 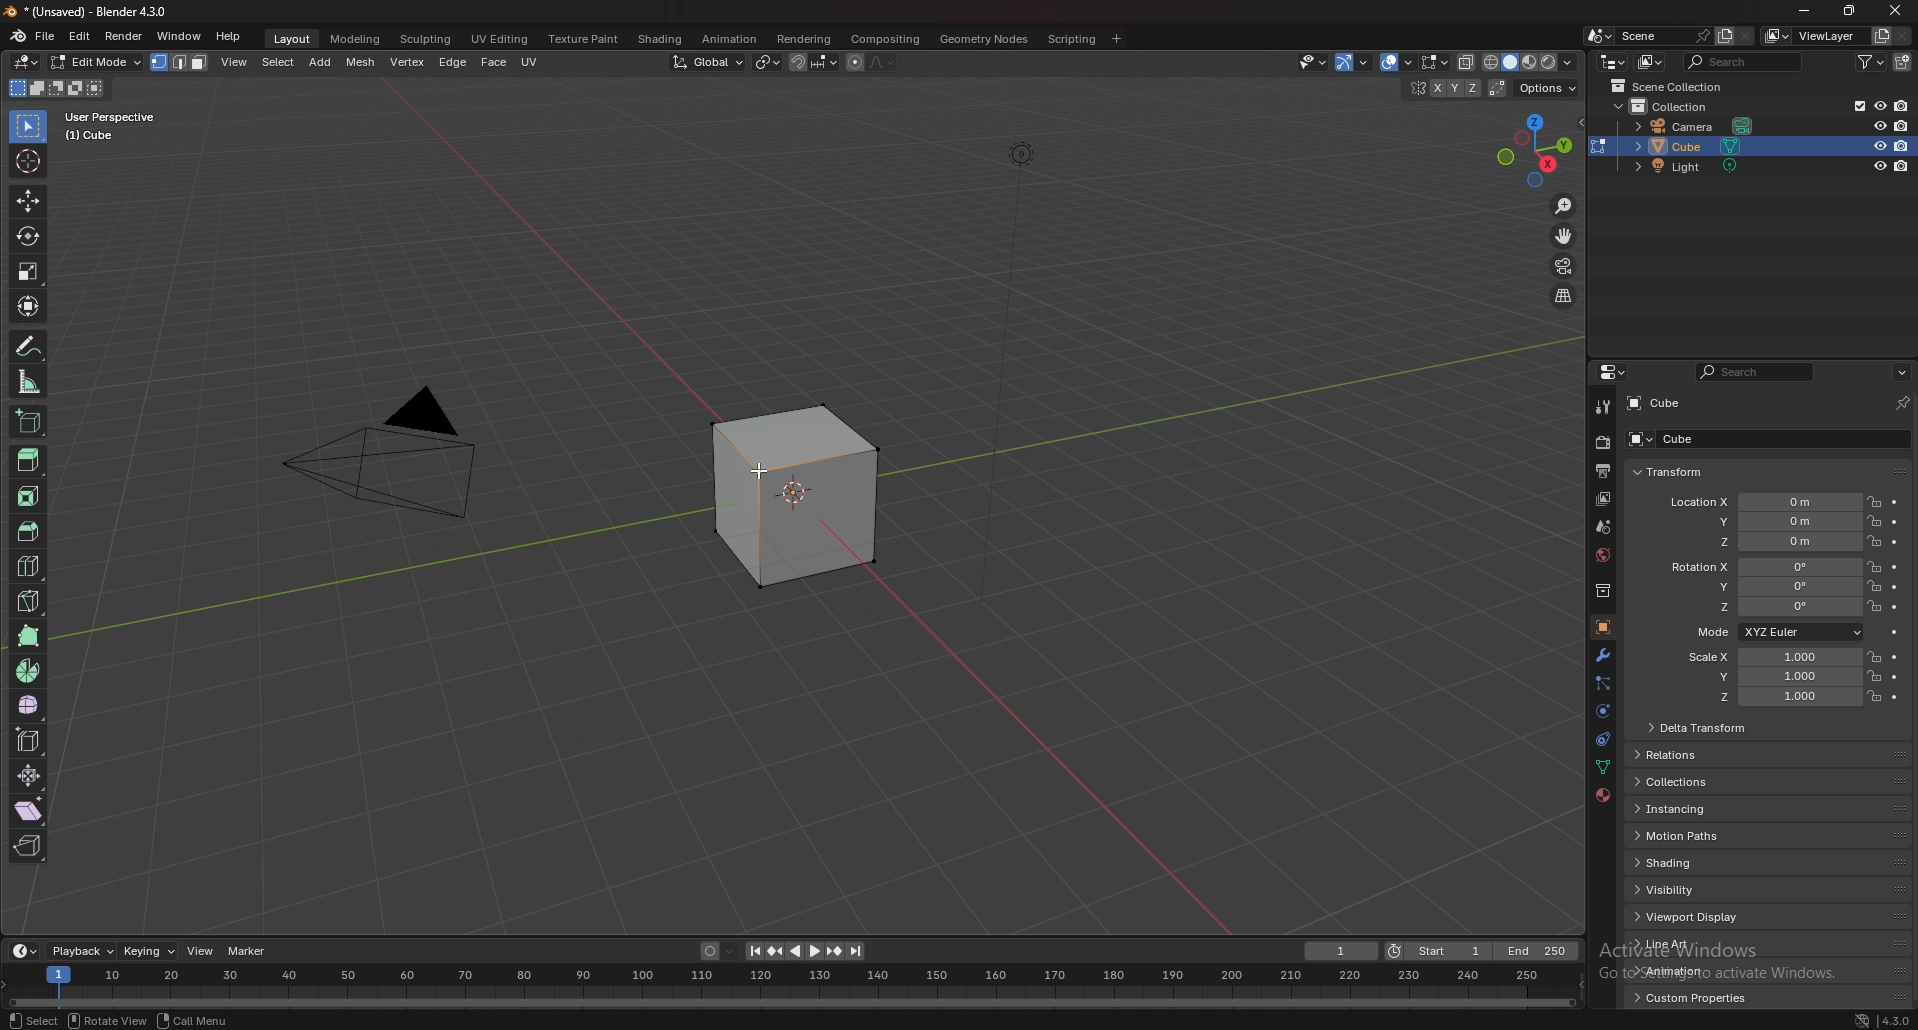 What do you see at coordinates (409, 62) in the screenshot?
I see `vertex` at bounding box center [409, 62].